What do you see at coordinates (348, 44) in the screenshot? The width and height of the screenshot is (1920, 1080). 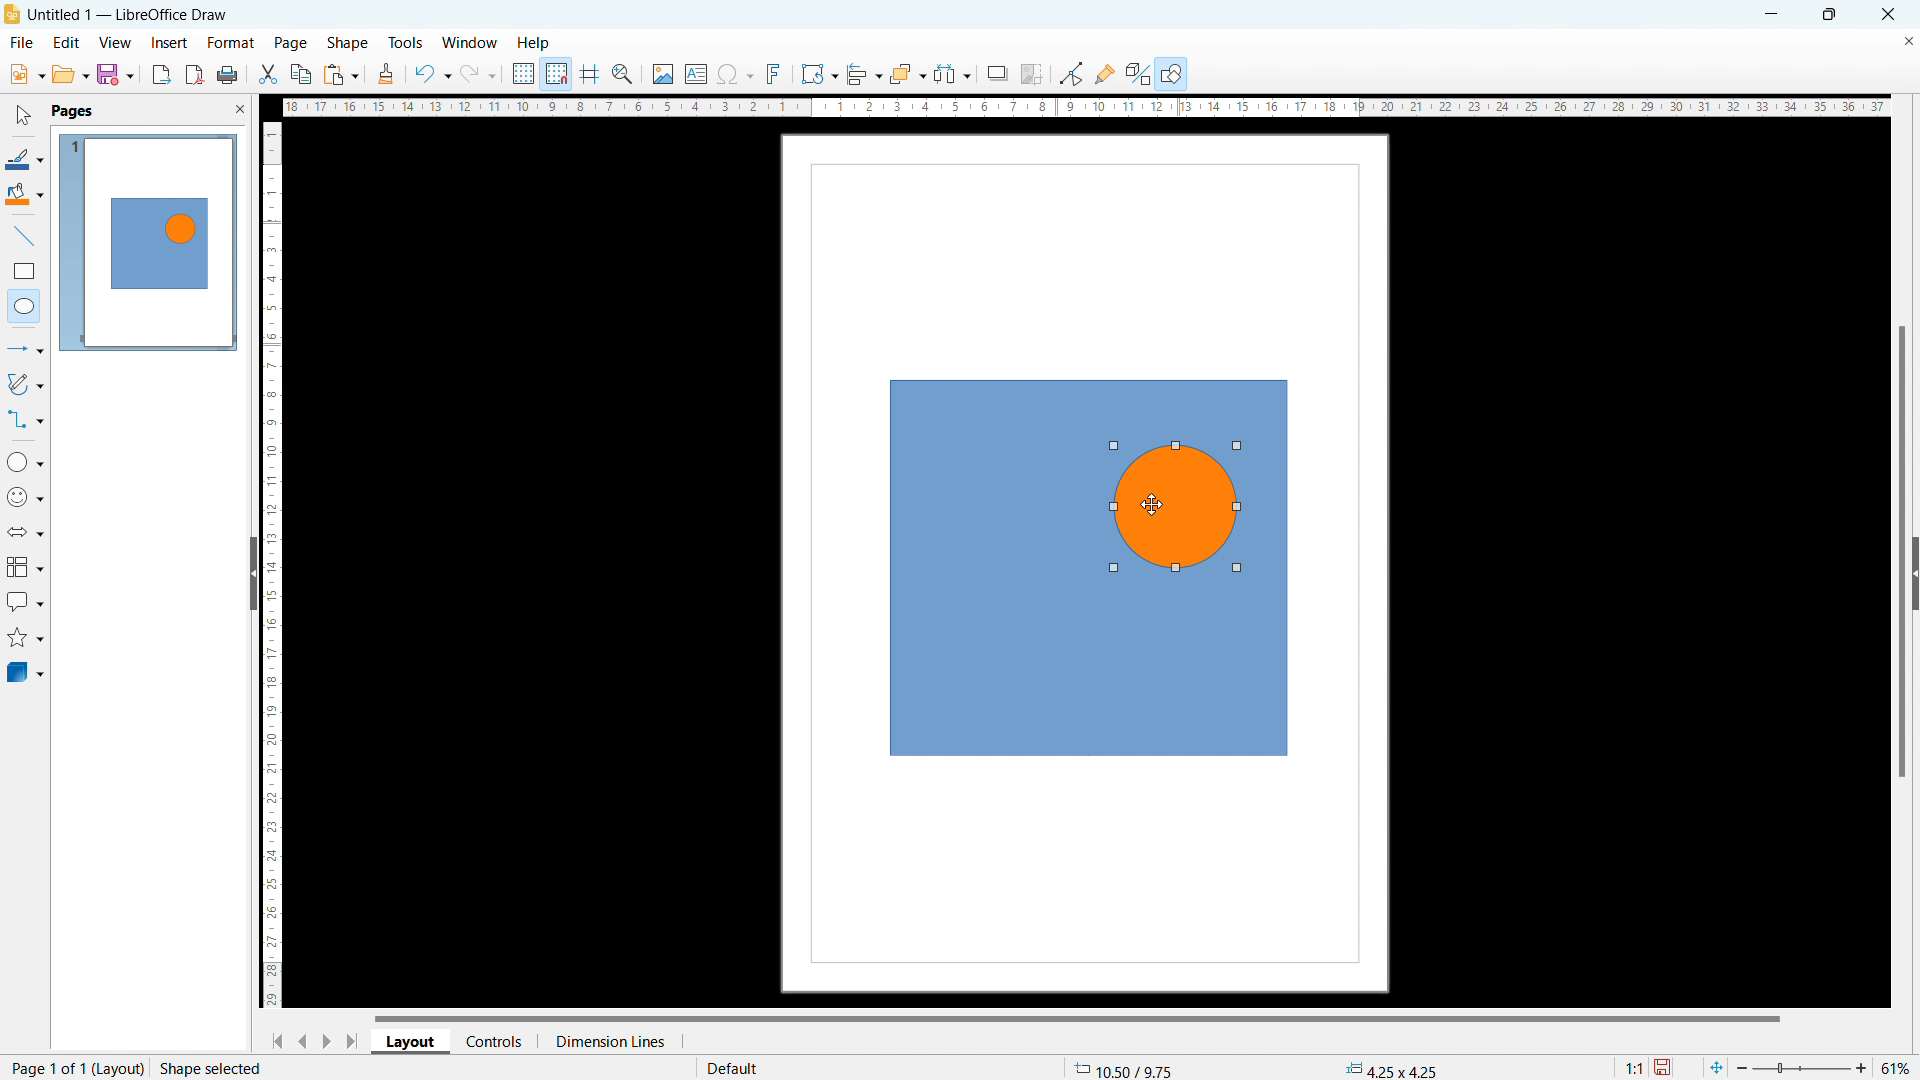 I see `shape` at bounding box center [348, 44].